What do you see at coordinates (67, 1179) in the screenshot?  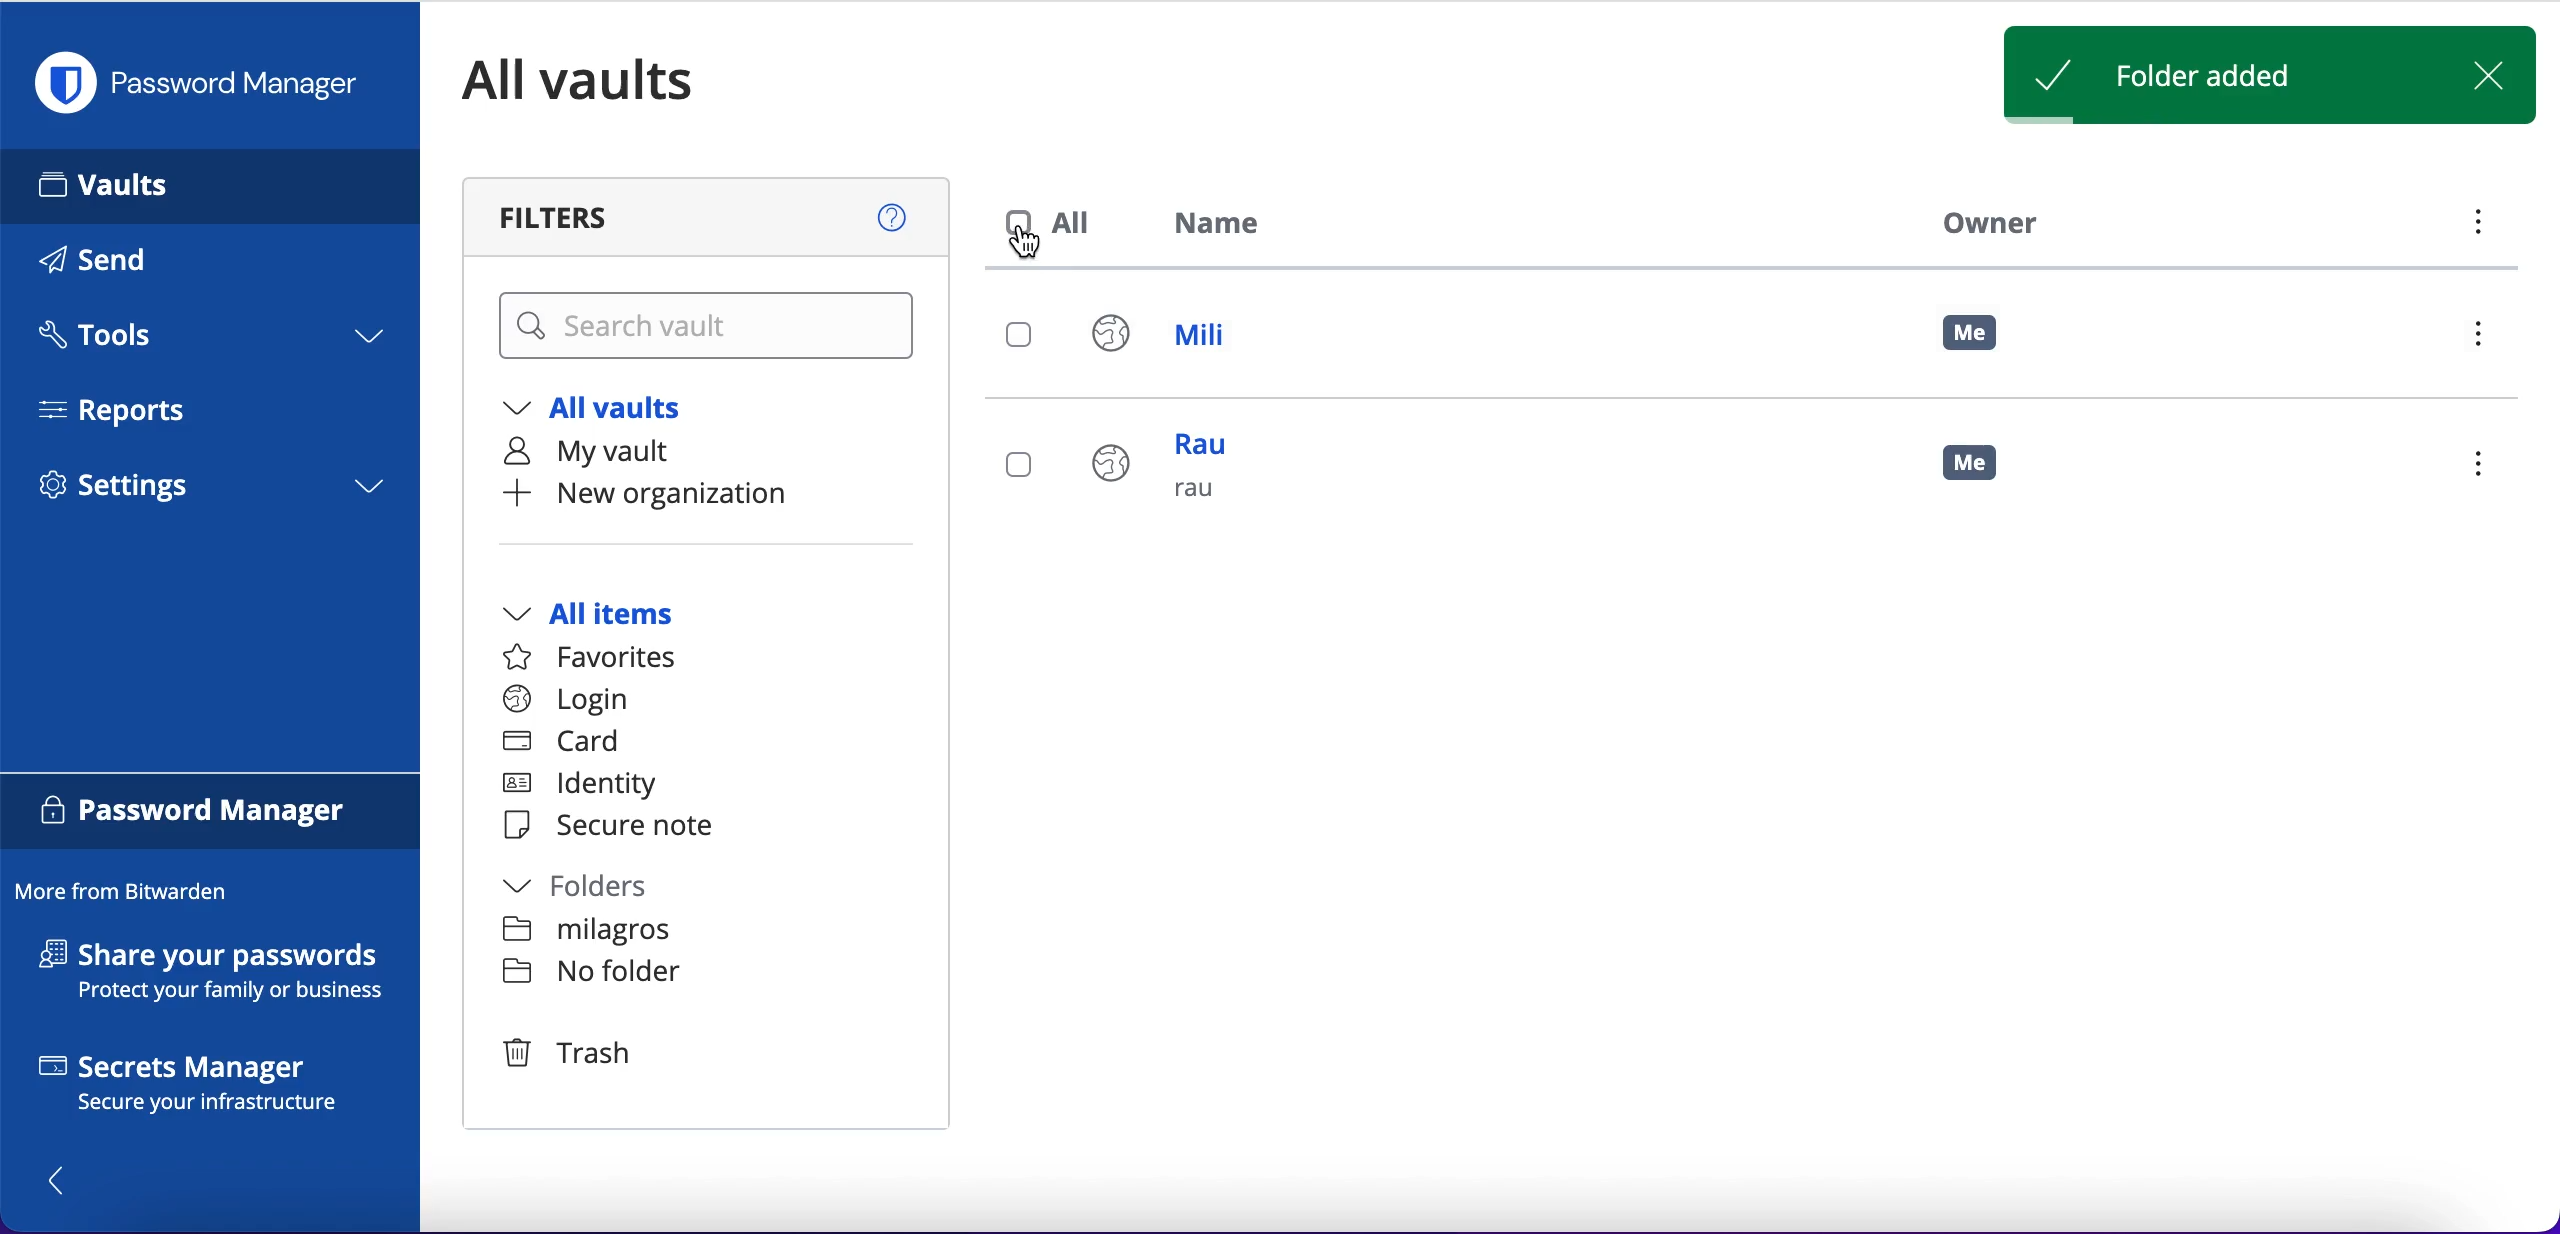 I see `show/hide panel` at bounding box center [67, 1179].